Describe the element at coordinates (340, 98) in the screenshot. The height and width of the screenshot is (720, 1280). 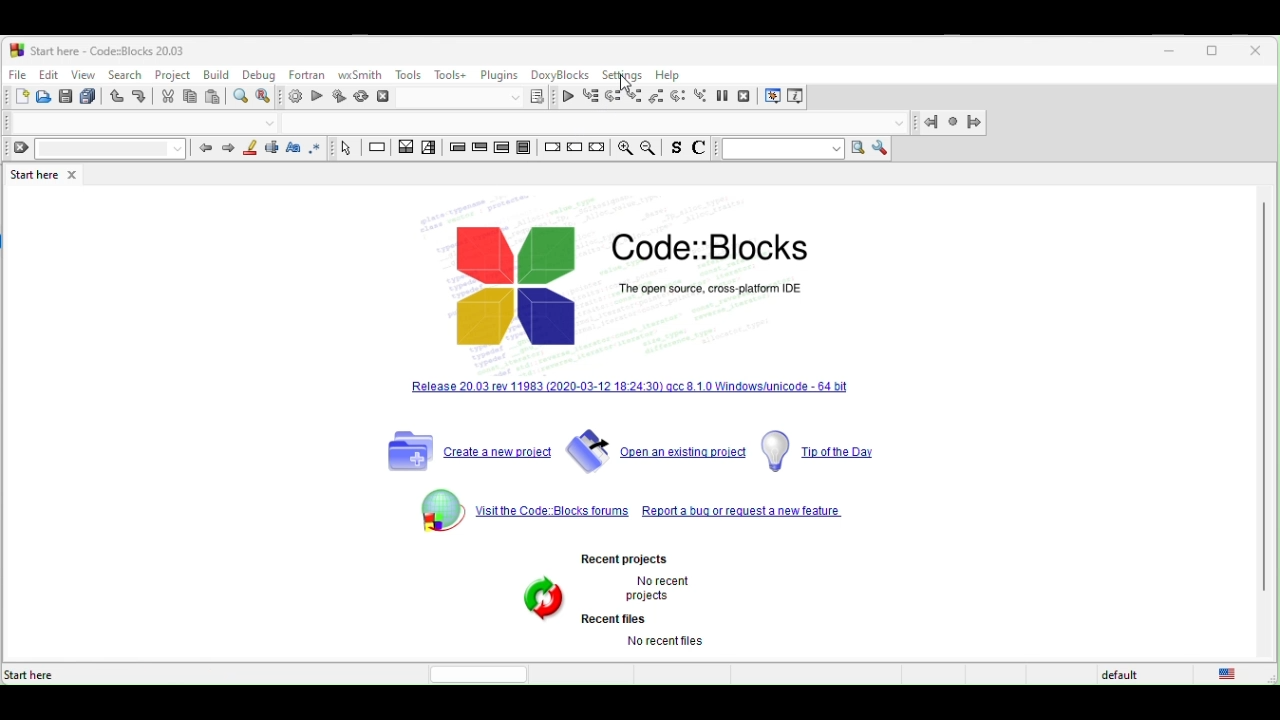
I see `build and run` at that location.